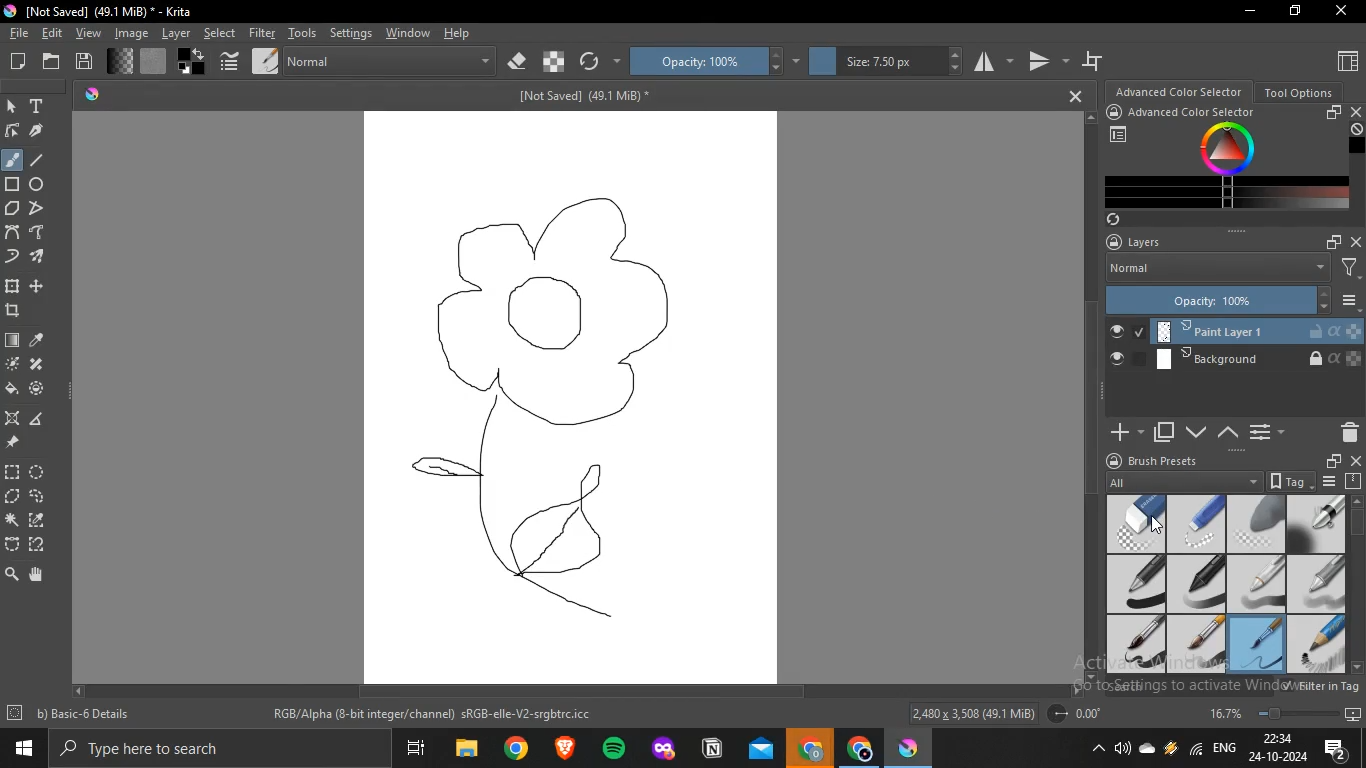  I want to click on eraser small, so click(1196, 524).